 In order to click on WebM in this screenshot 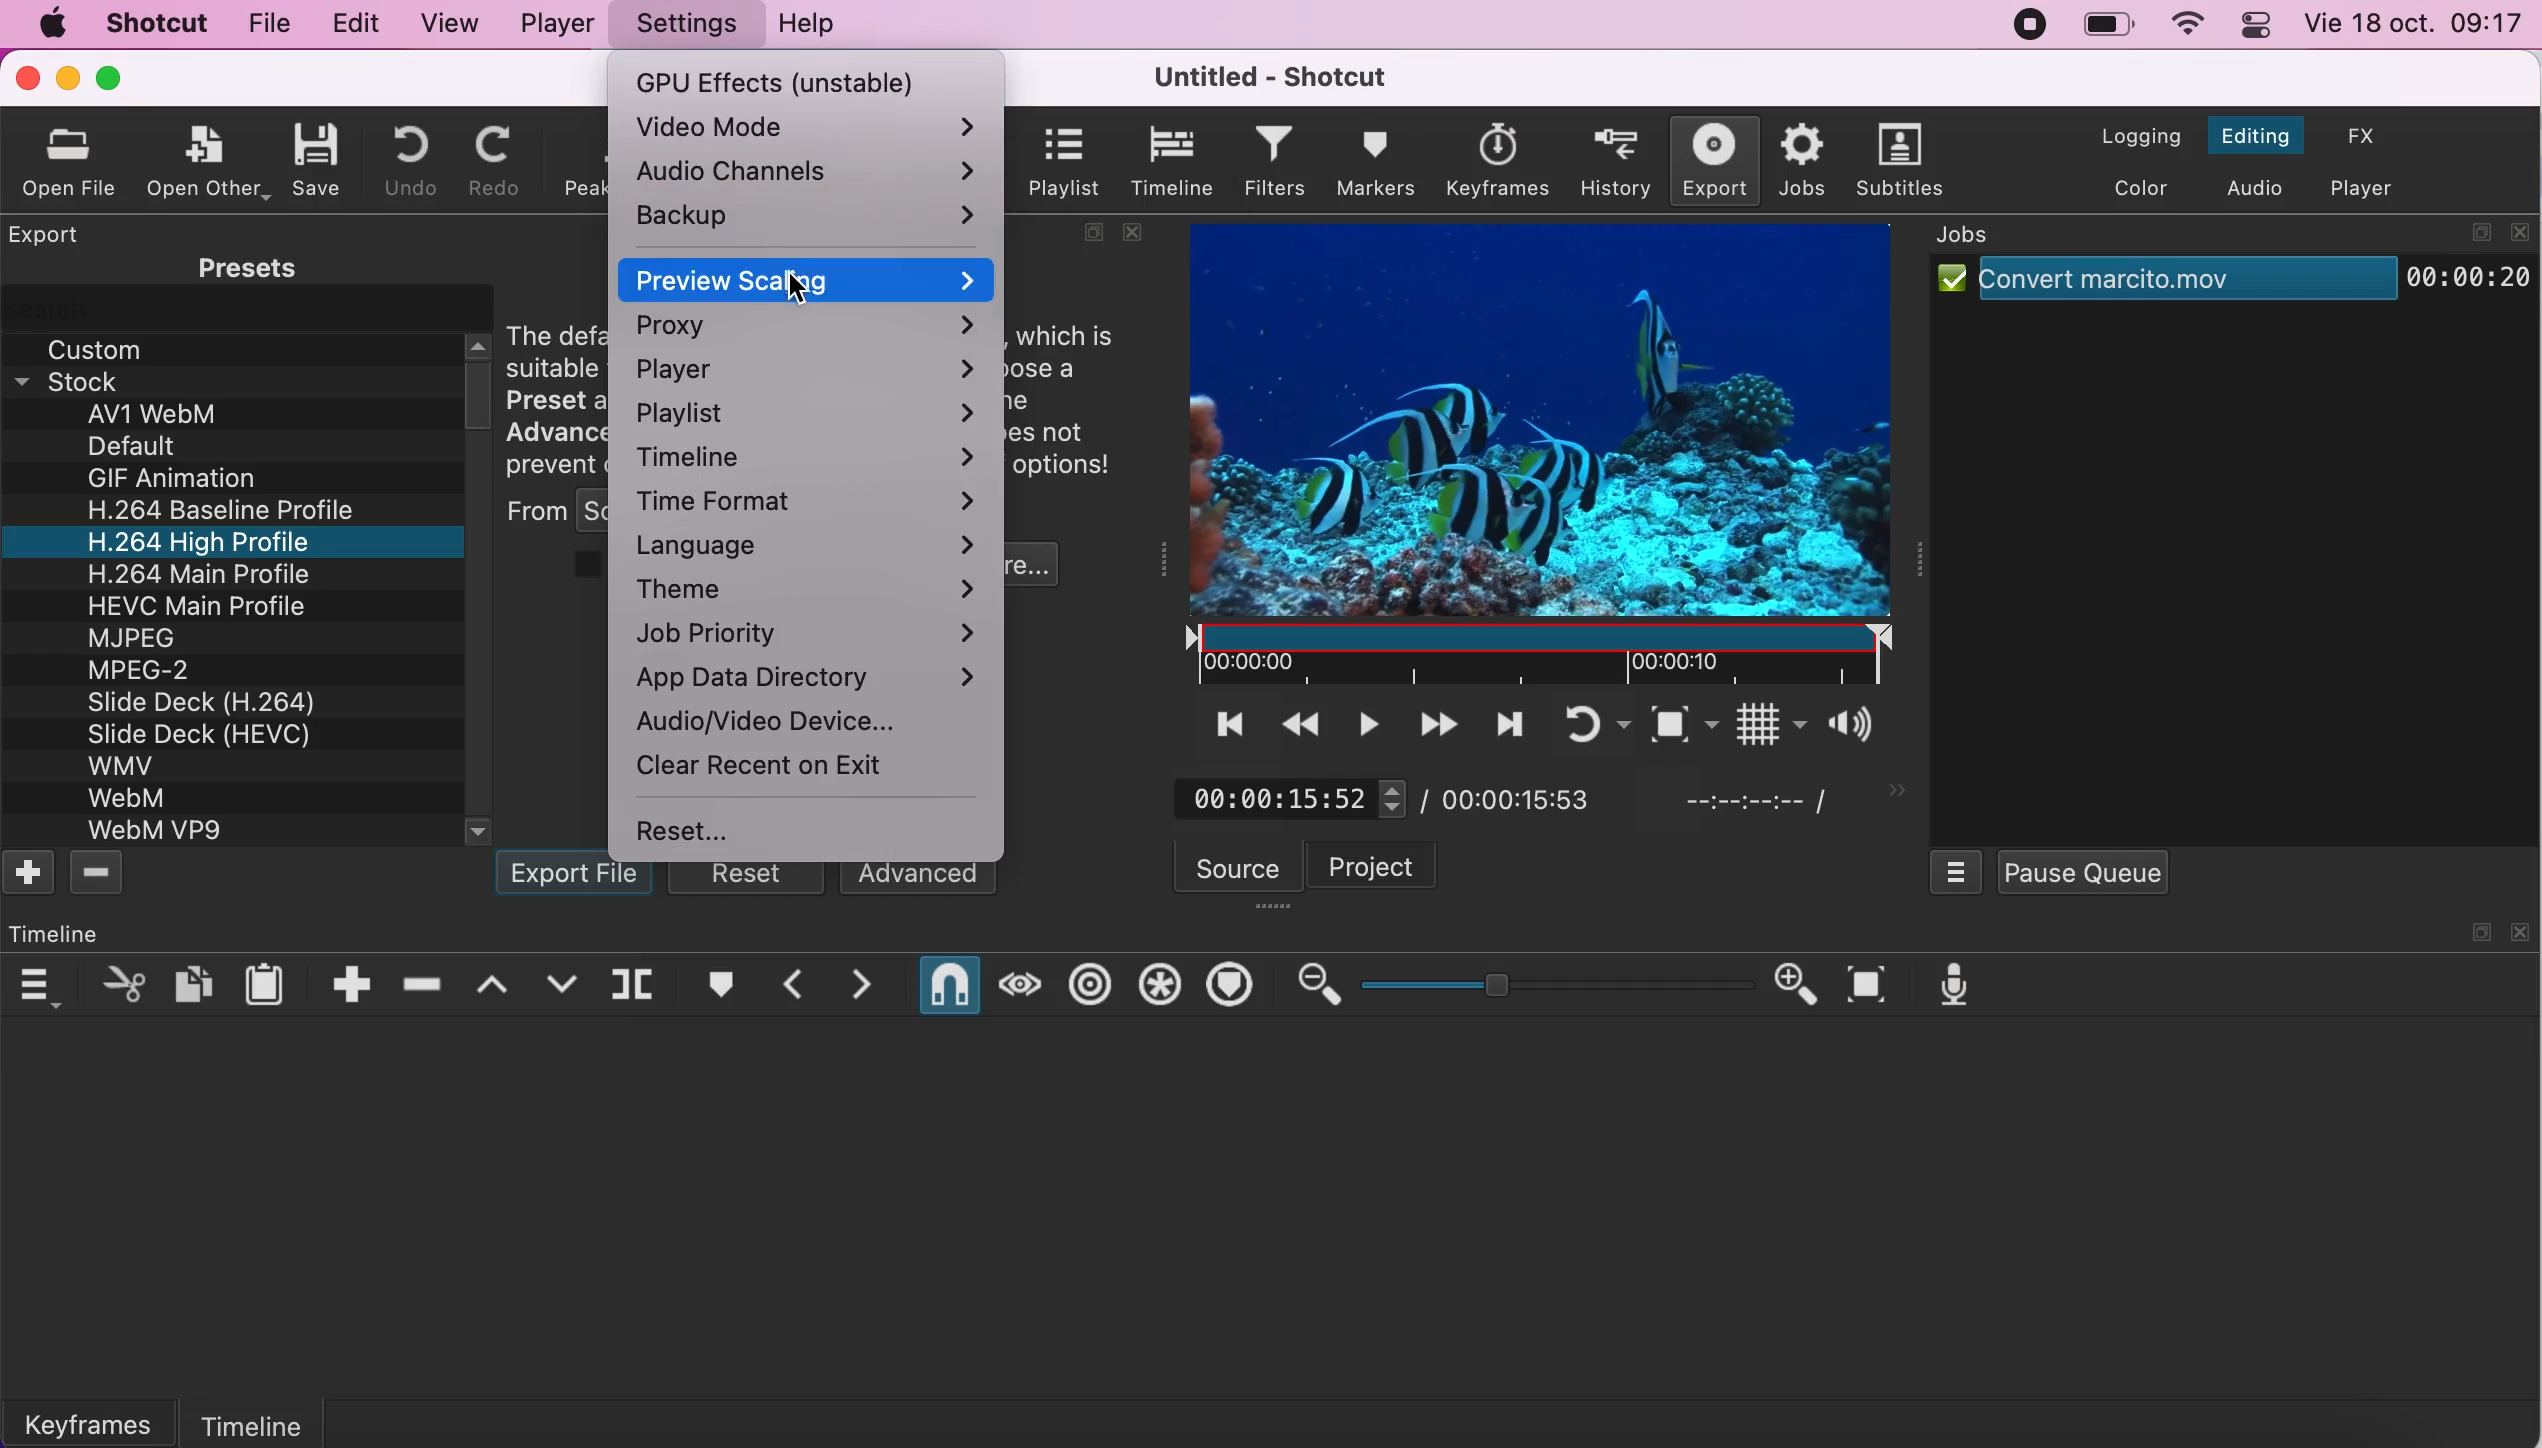, I will do `click(135, 797)`.